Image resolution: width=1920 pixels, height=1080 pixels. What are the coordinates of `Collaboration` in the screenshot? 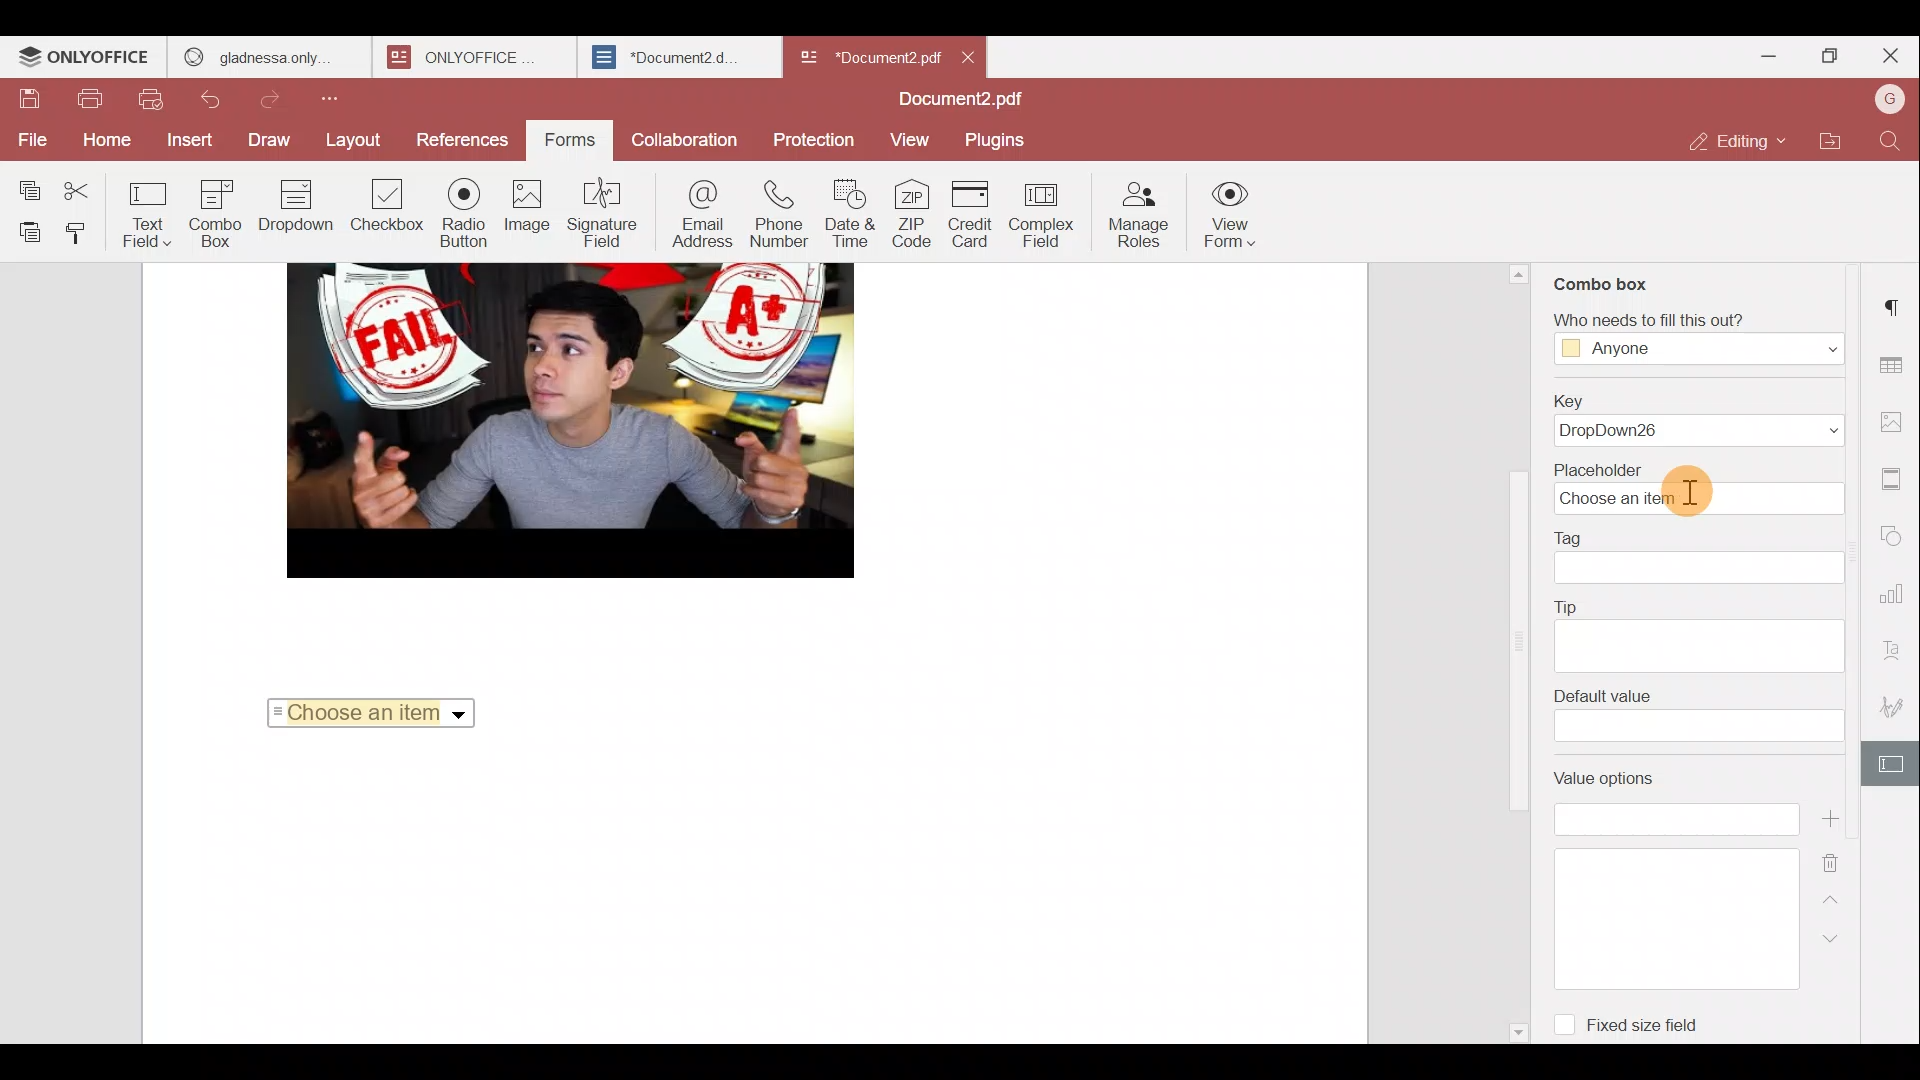 It's located at (683, 139).